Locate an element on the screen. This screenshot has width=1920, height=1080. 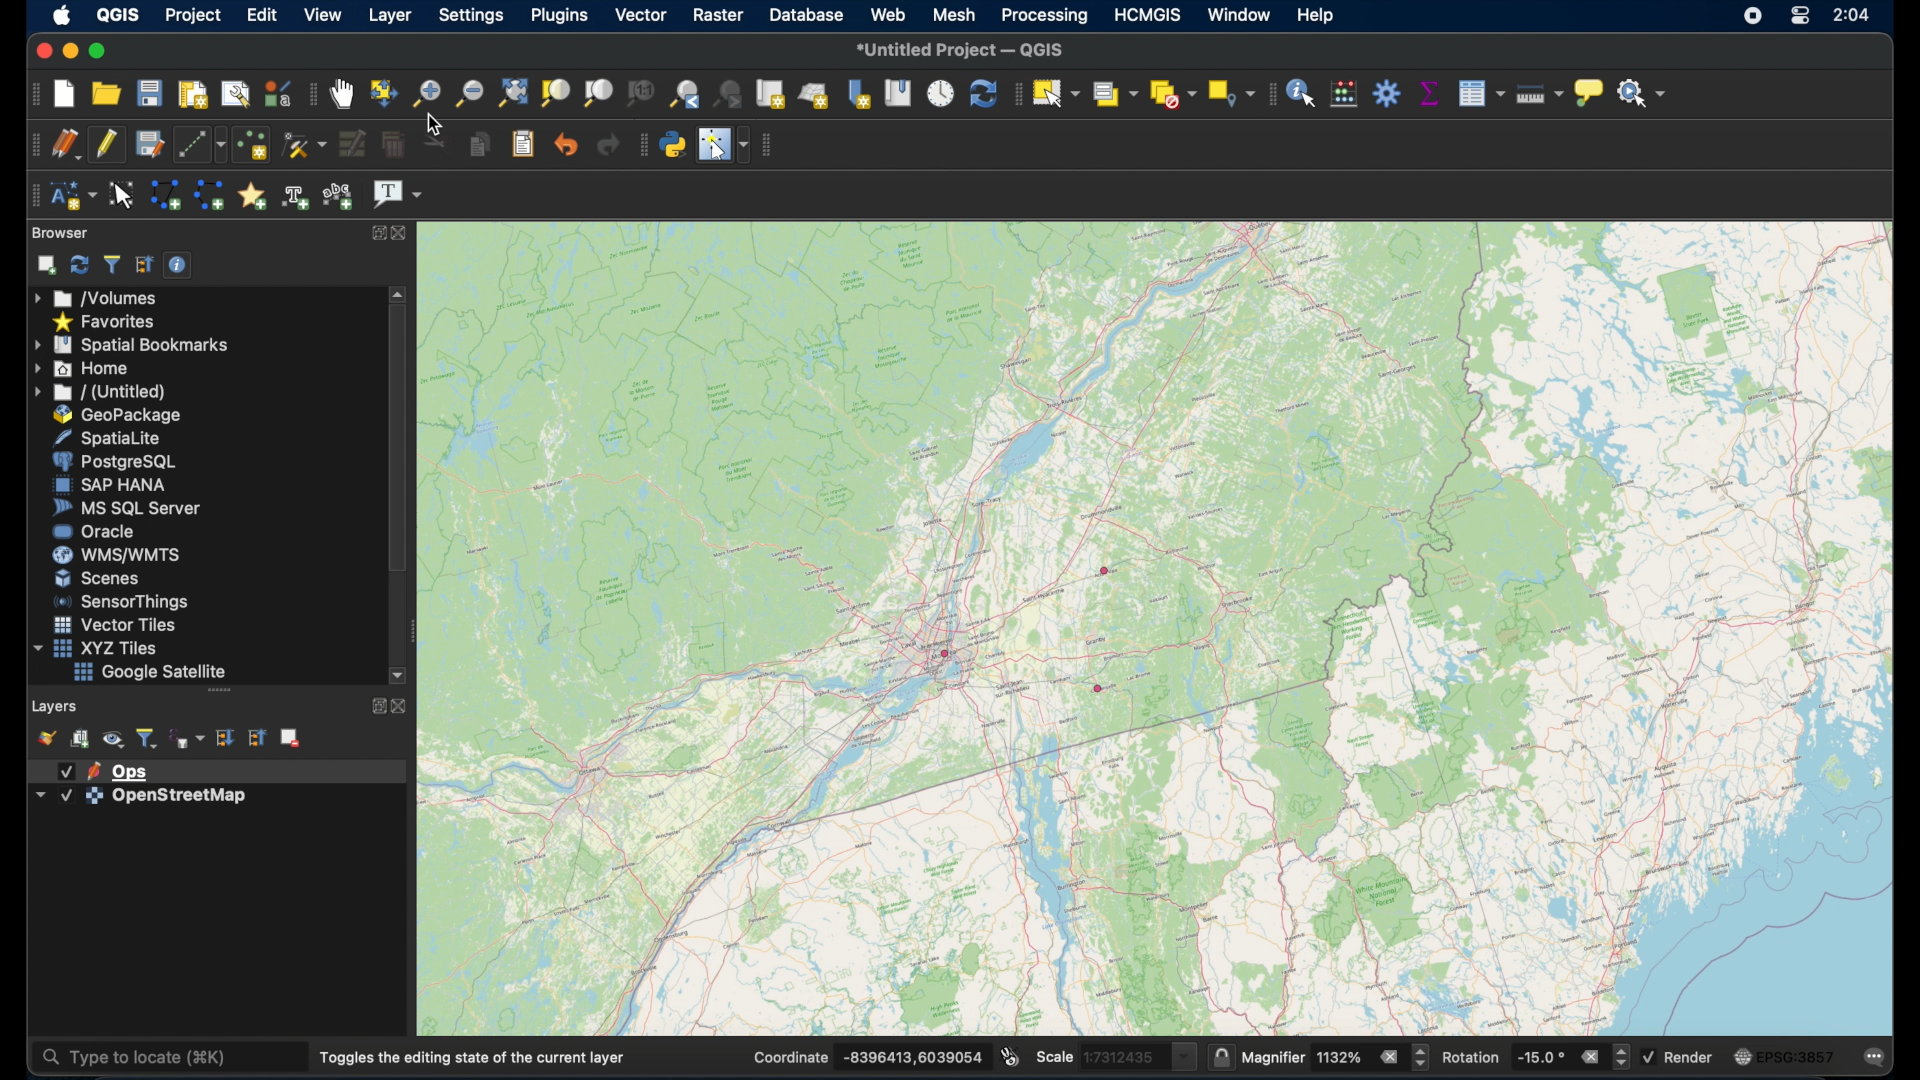
vertex tool is located at coordinates (305, 144).